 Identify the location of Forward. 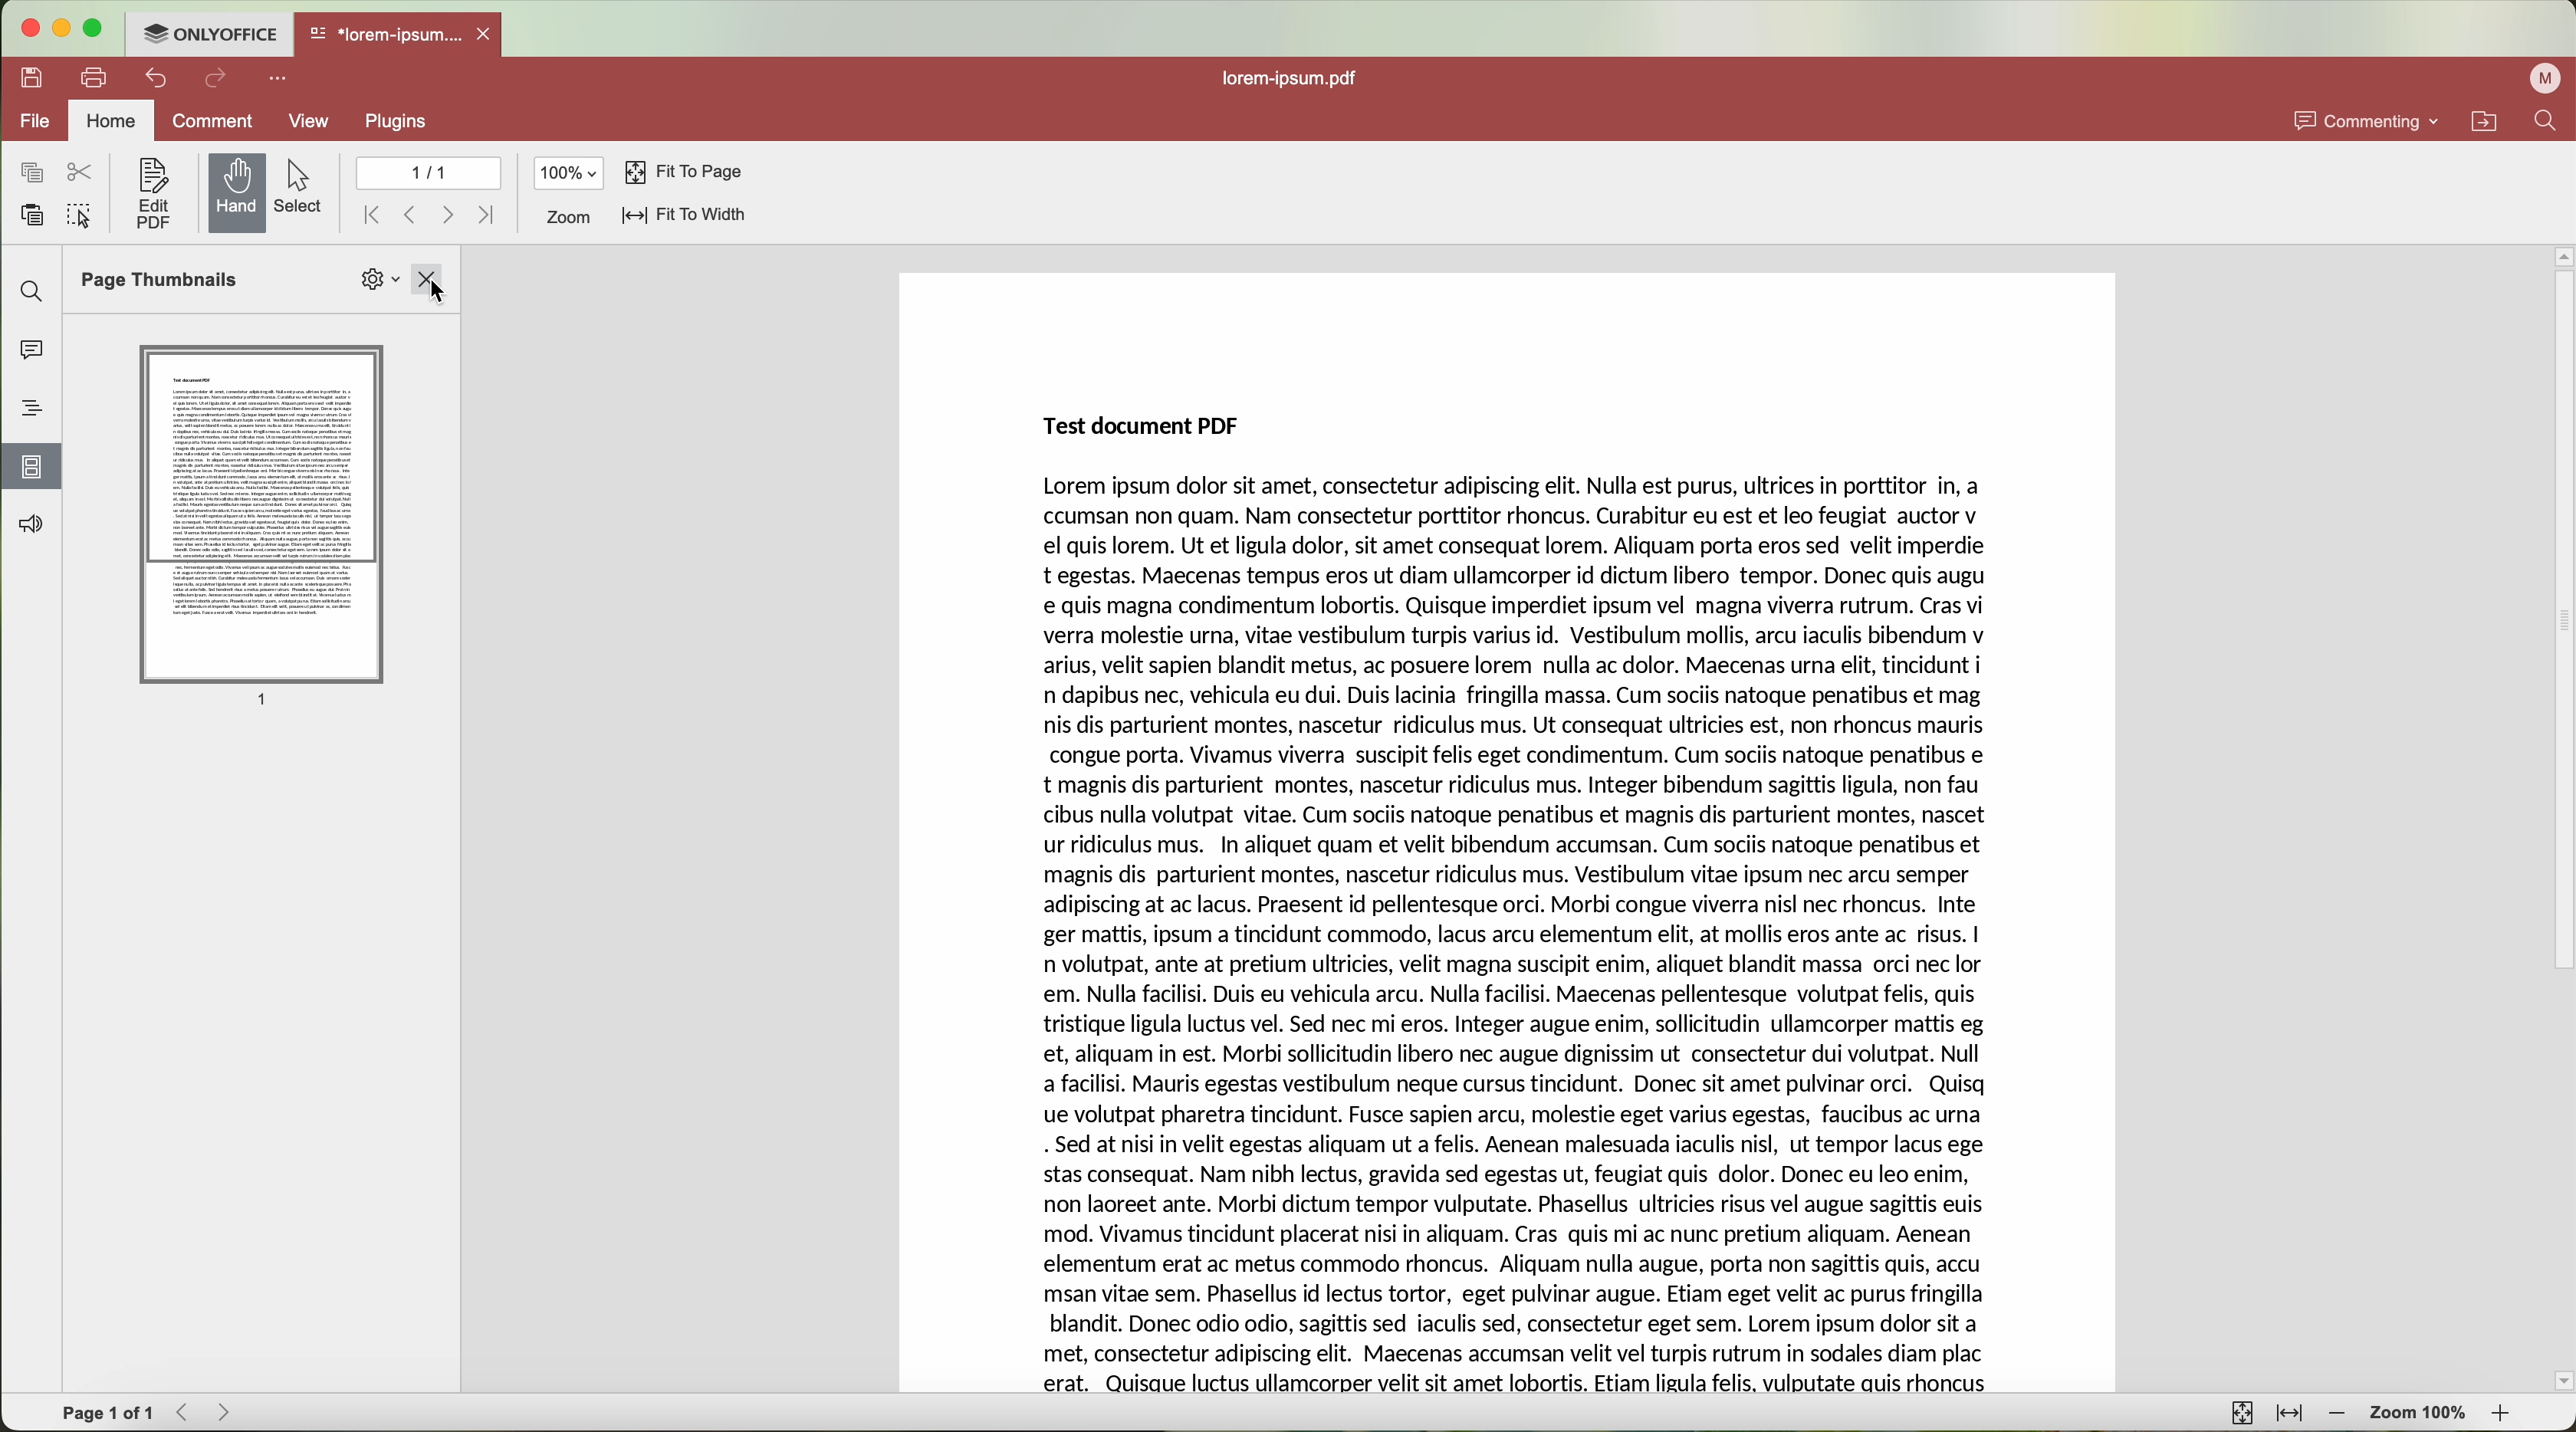
(226, 1412).